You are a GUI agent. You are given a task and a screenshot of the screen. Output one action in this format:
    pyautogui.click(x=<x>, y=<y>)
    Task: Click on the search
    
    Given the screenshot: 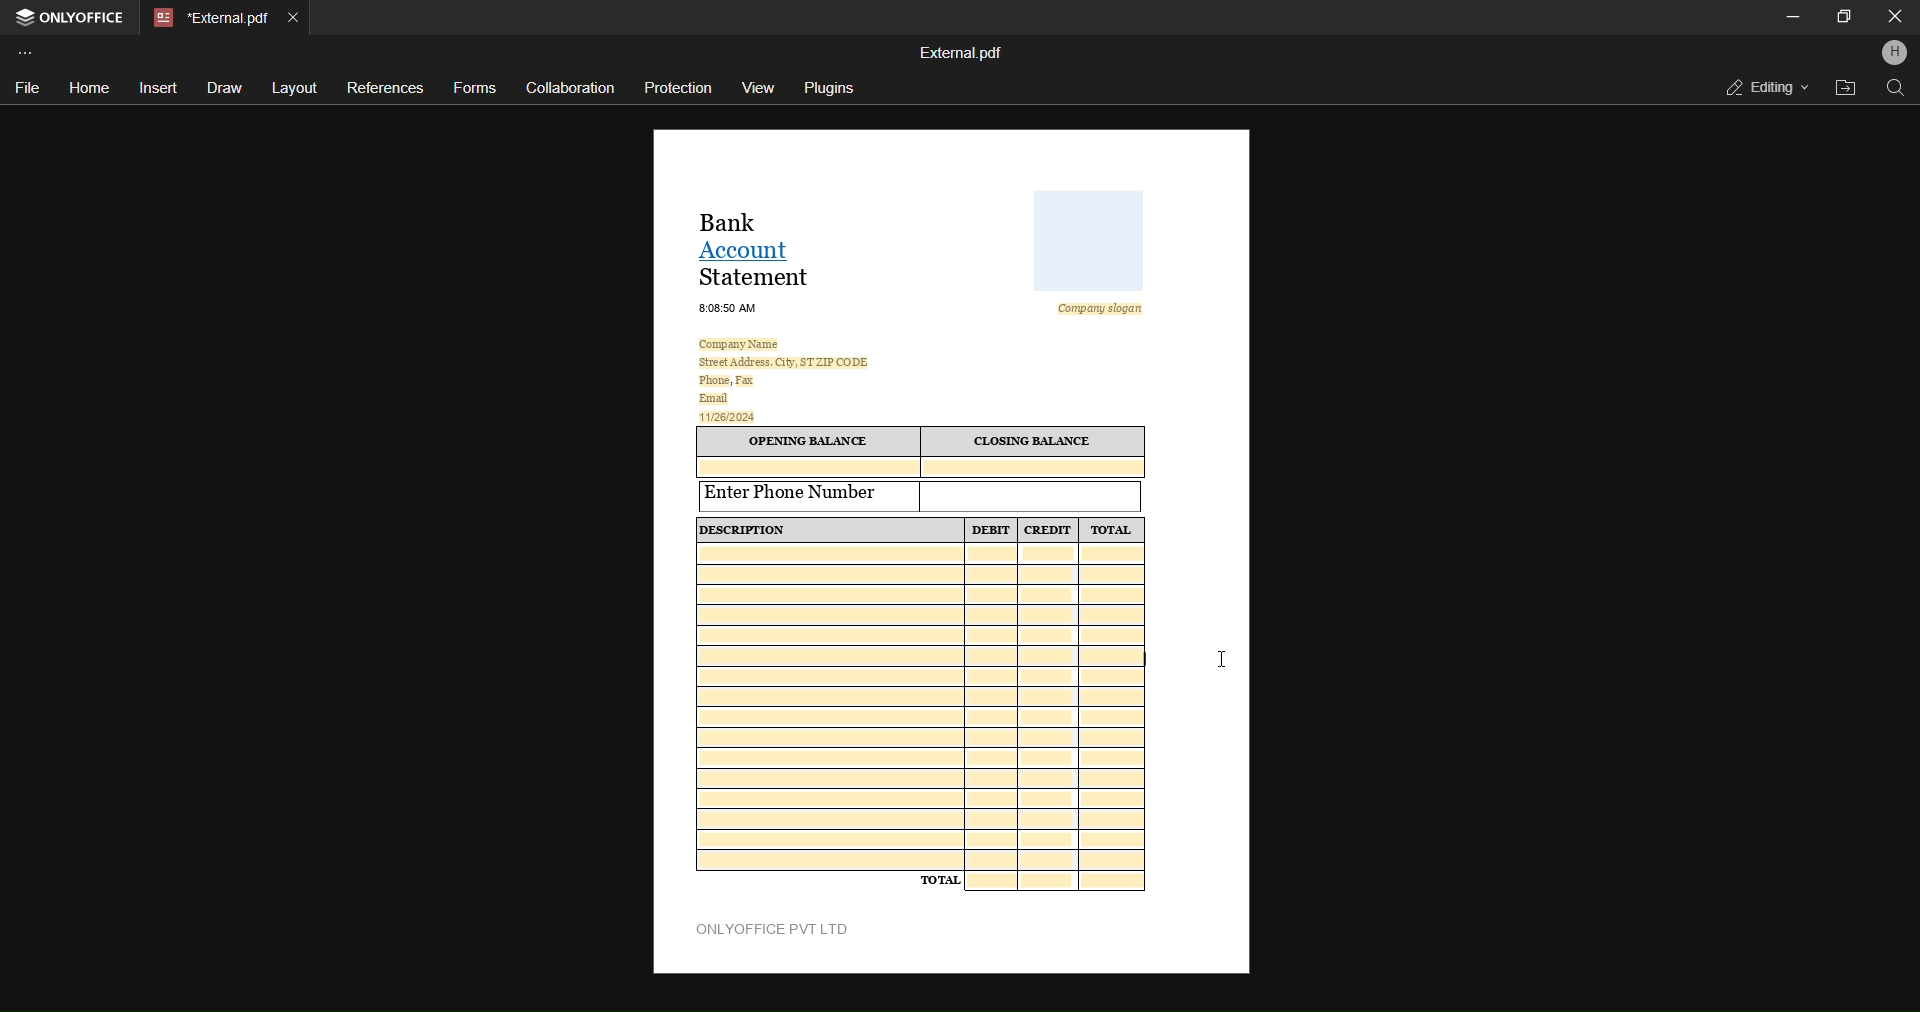 What is the action you would take?
    pyautogui.click(x=1894, y=89)
    